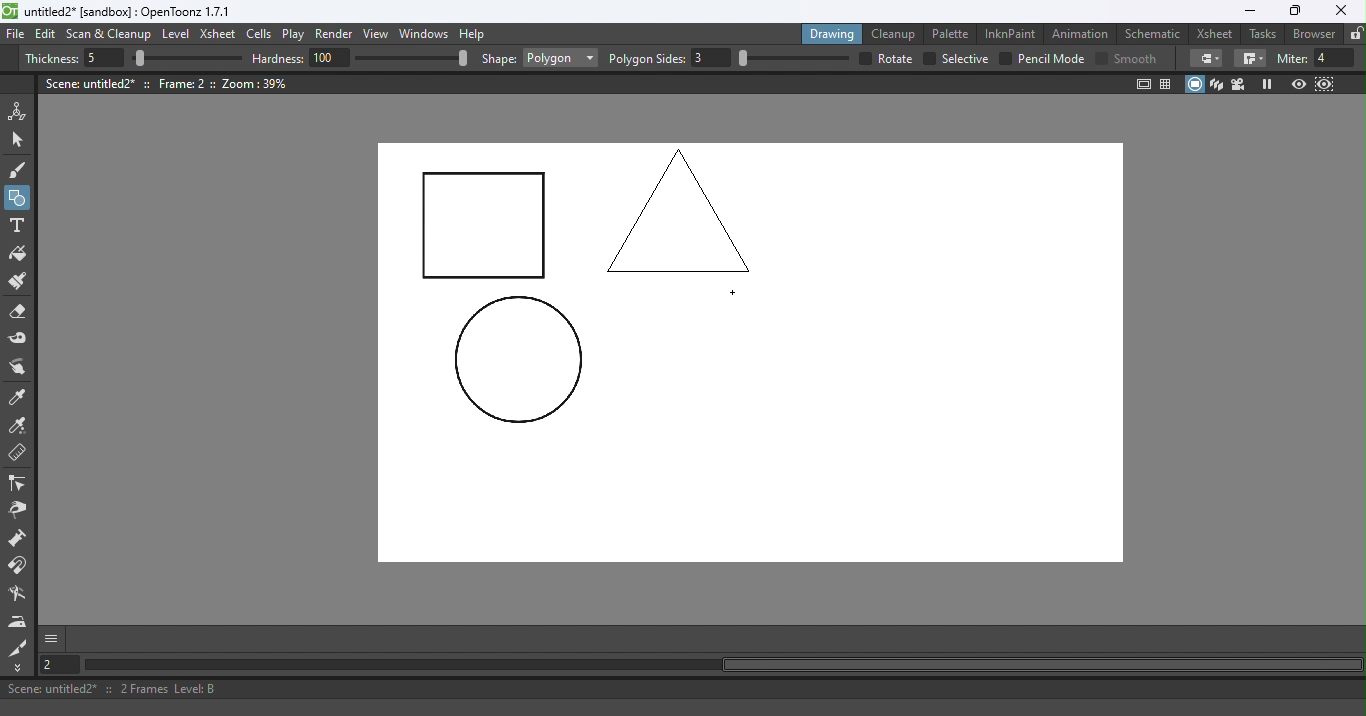 This screenshot has height=716, width=1366. Describe the element at coordinates (1142, 84) in the screenshot. I see `Safe area` at that location.